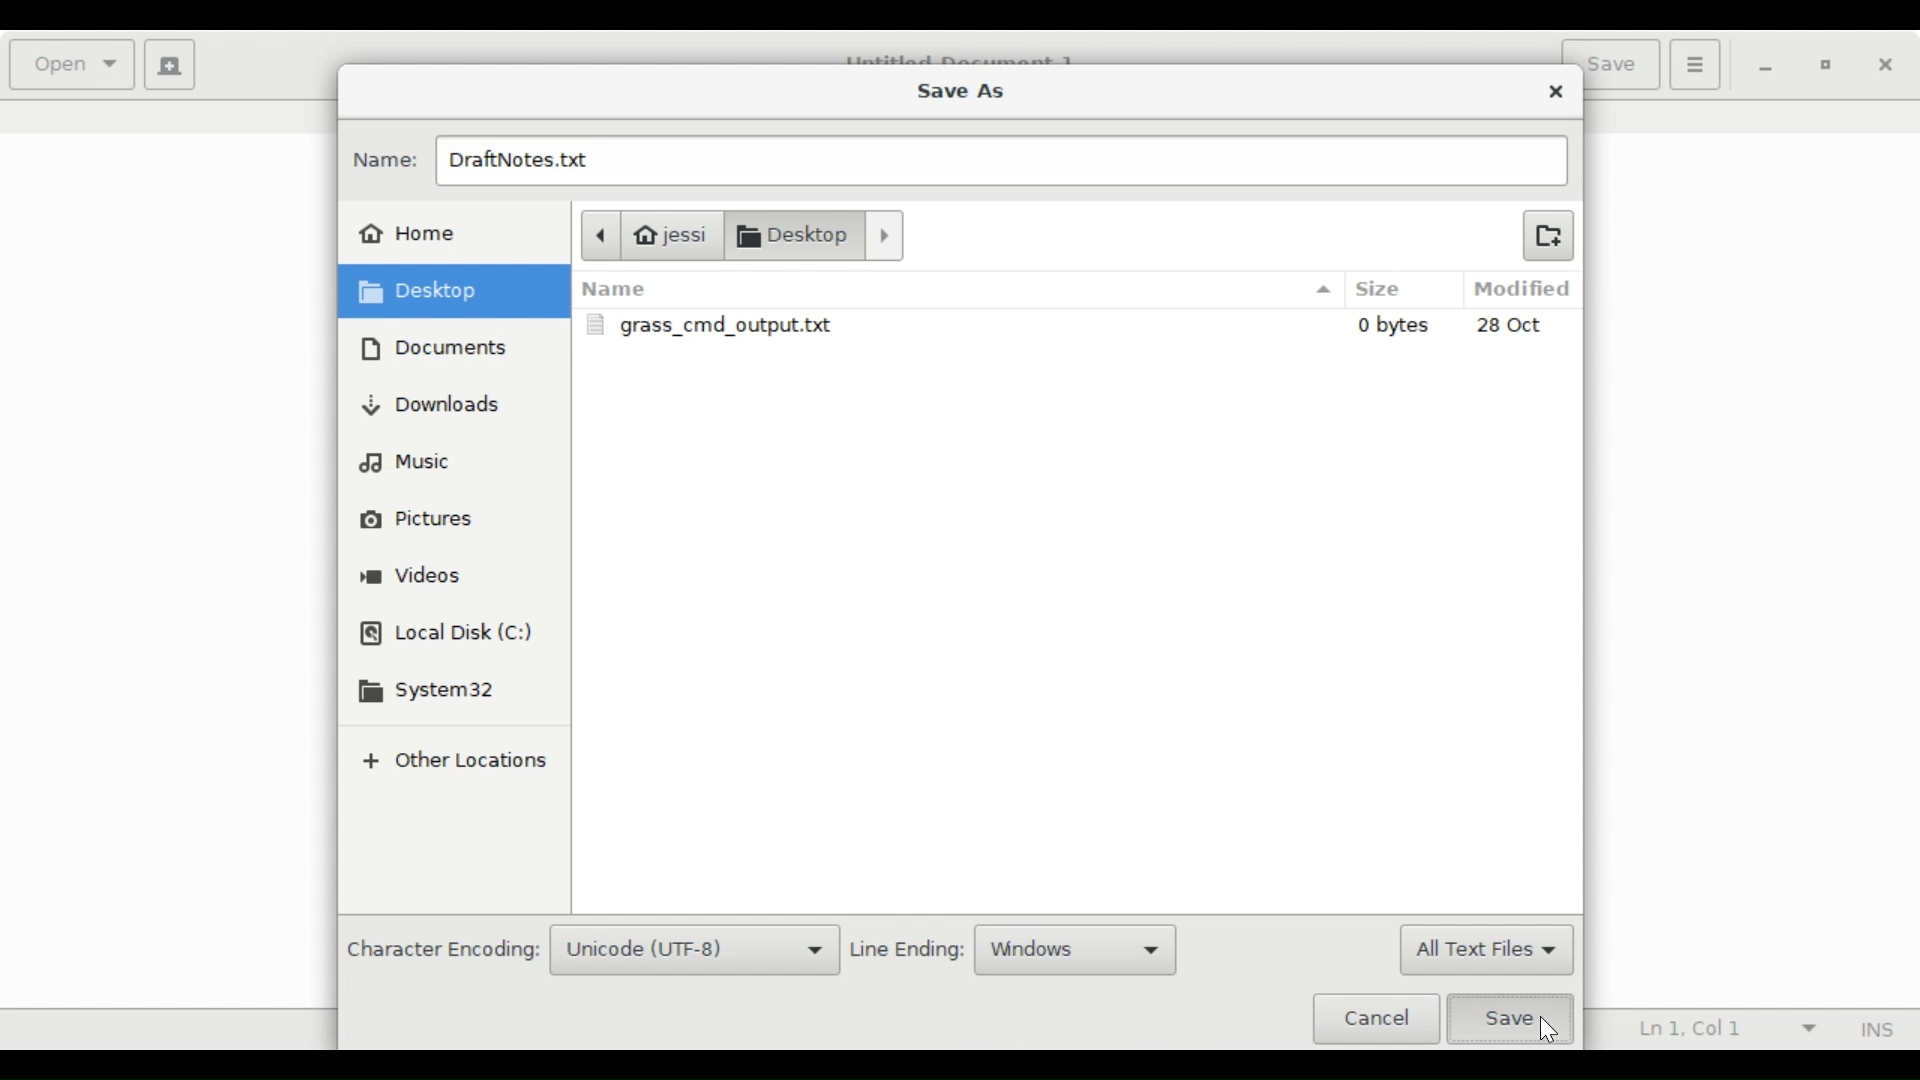 The width and height of the screenshot is (1920, 1080). What do you see at coordinates (433, 692) in the screenshot?
I see `System32` at bounding box center [433, 692].